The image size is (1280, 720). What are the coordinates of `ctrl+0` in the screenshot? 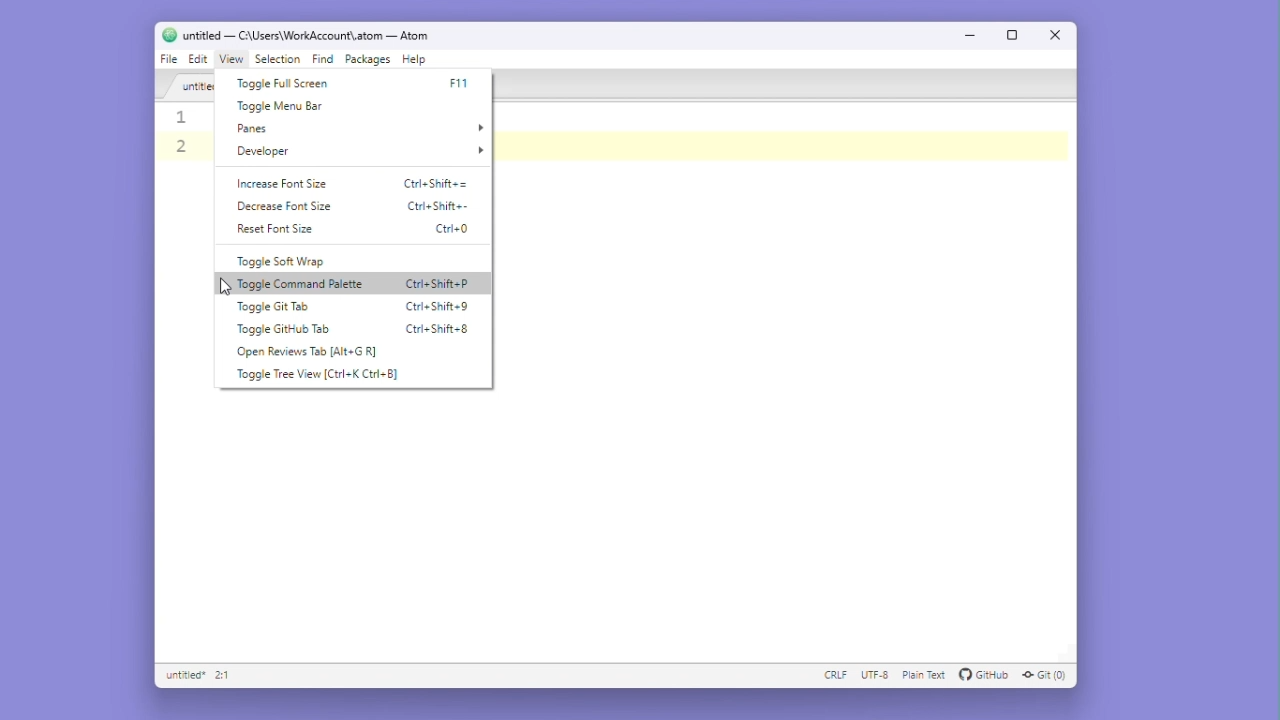 It's located at (456, 231).